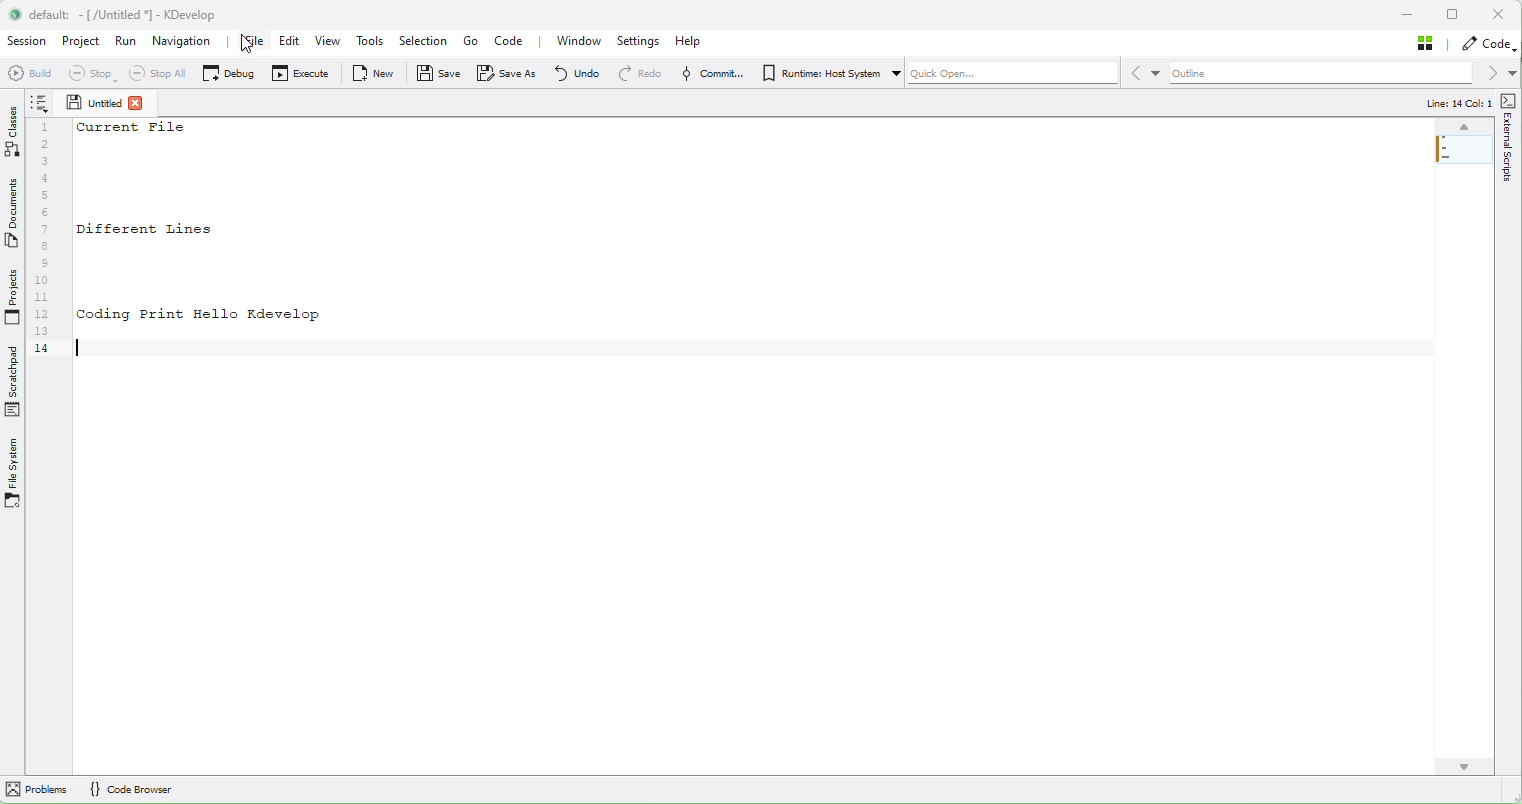  What do you see at coordinates (1507, 184) in the screenshot?
I see `external scripts` at bounding box center [1507, 184].